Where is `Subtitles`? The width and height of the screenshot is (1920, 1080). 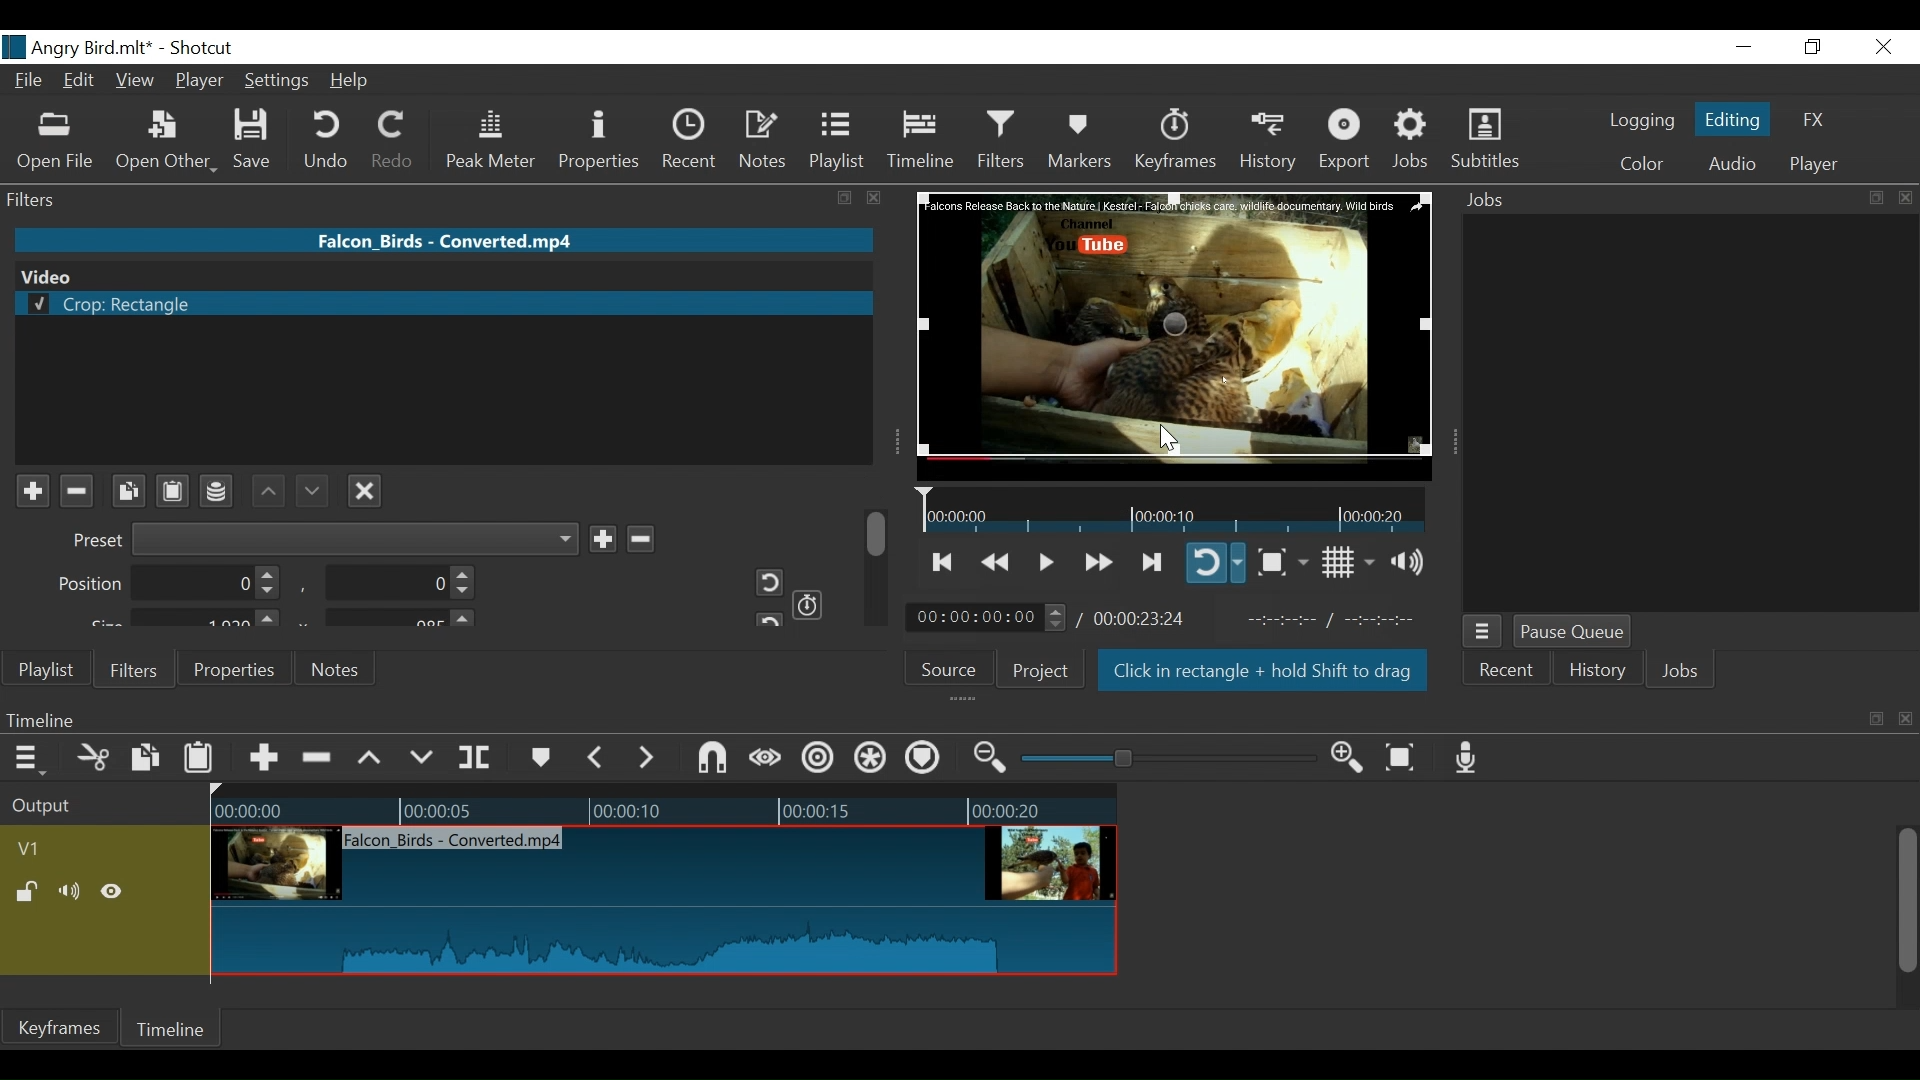 Subtitles is located at coordinates (1485, 139).